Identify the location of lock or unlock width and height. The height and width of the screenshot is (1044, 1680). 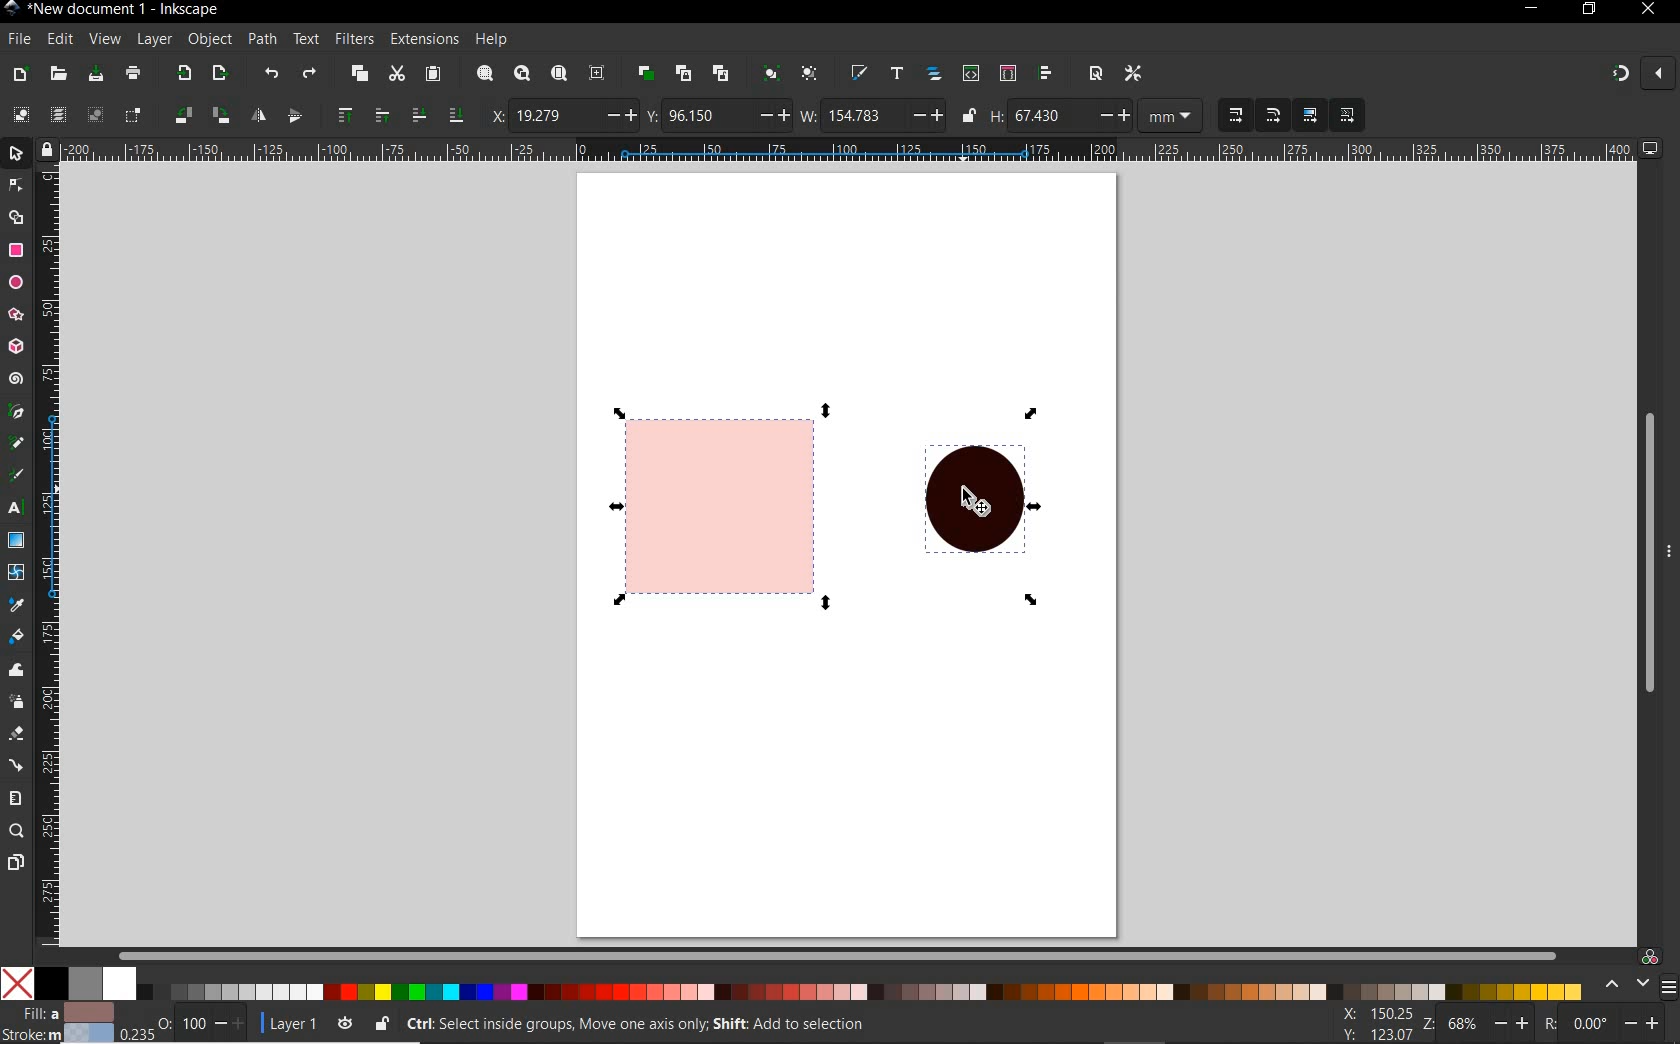
(970, 114).